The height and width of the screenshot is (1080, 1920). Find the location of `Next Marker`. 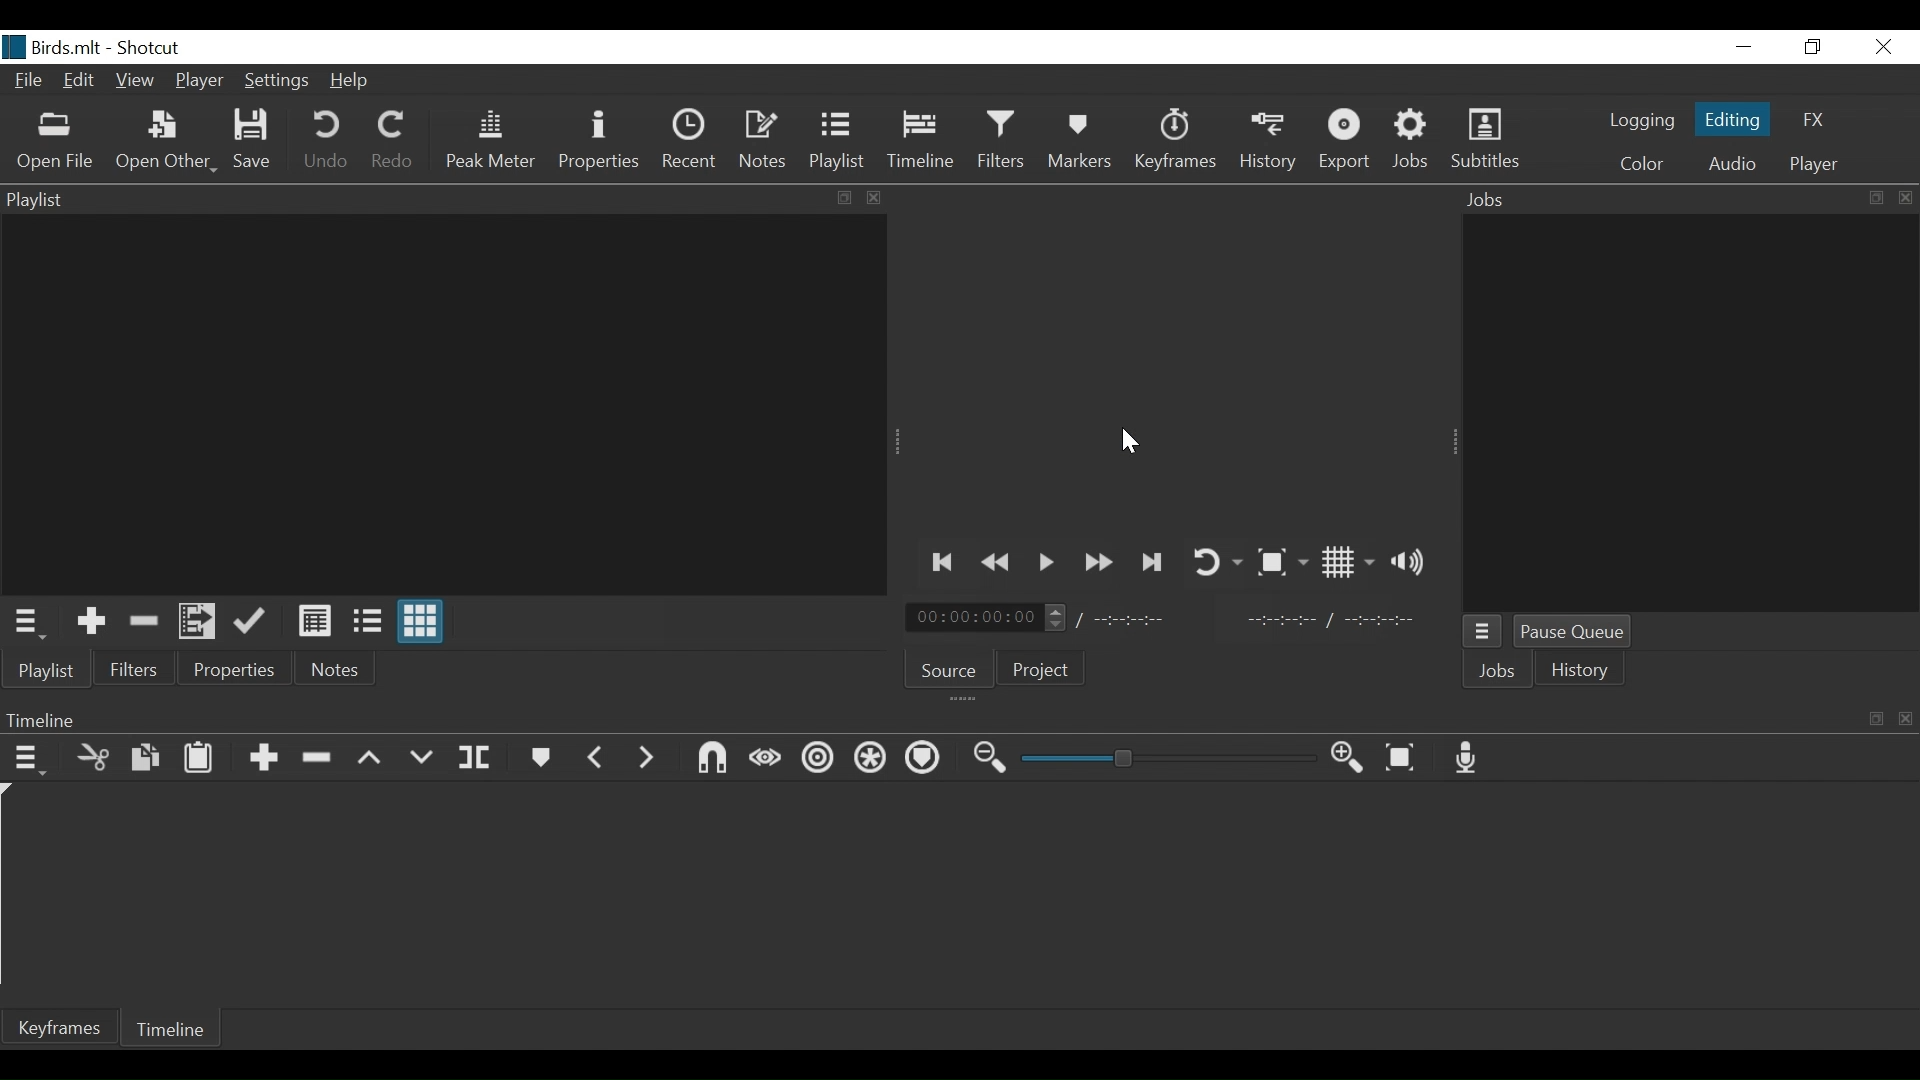

Next Marker is located at coordinates (647, 756).